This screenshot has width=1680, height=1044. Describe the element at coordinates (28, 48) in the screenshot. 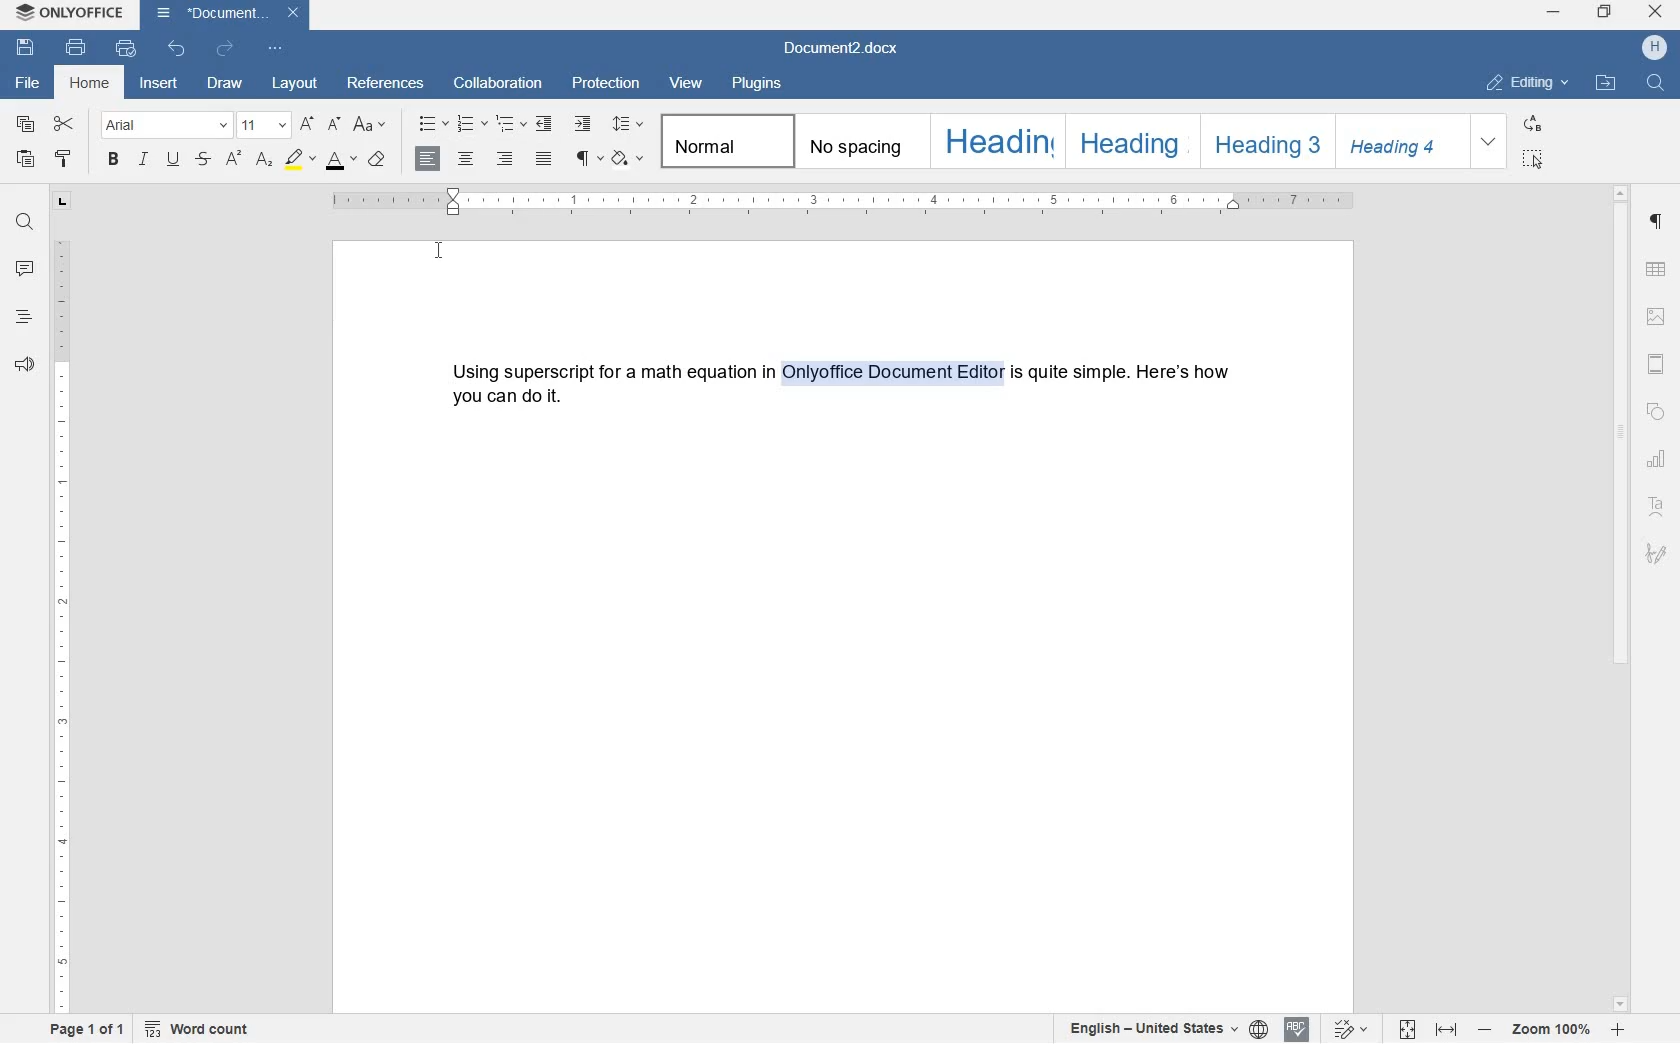

I see `save` at that location.